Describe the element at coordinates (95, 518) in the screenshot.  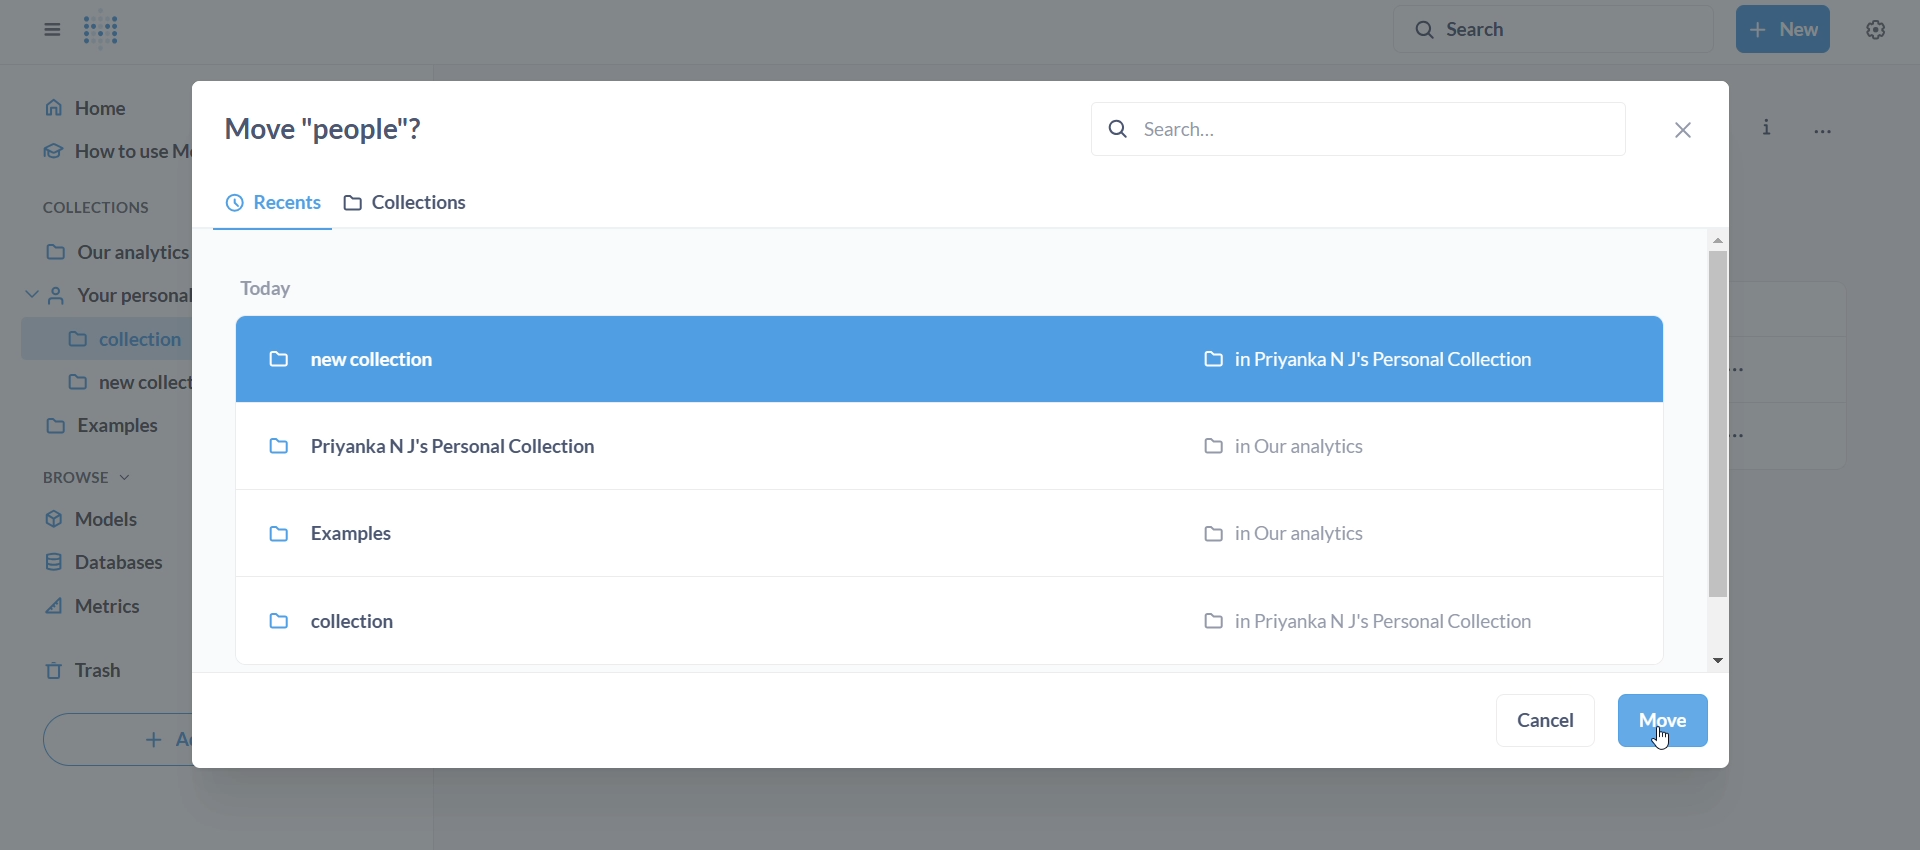
I see `models` at that location.